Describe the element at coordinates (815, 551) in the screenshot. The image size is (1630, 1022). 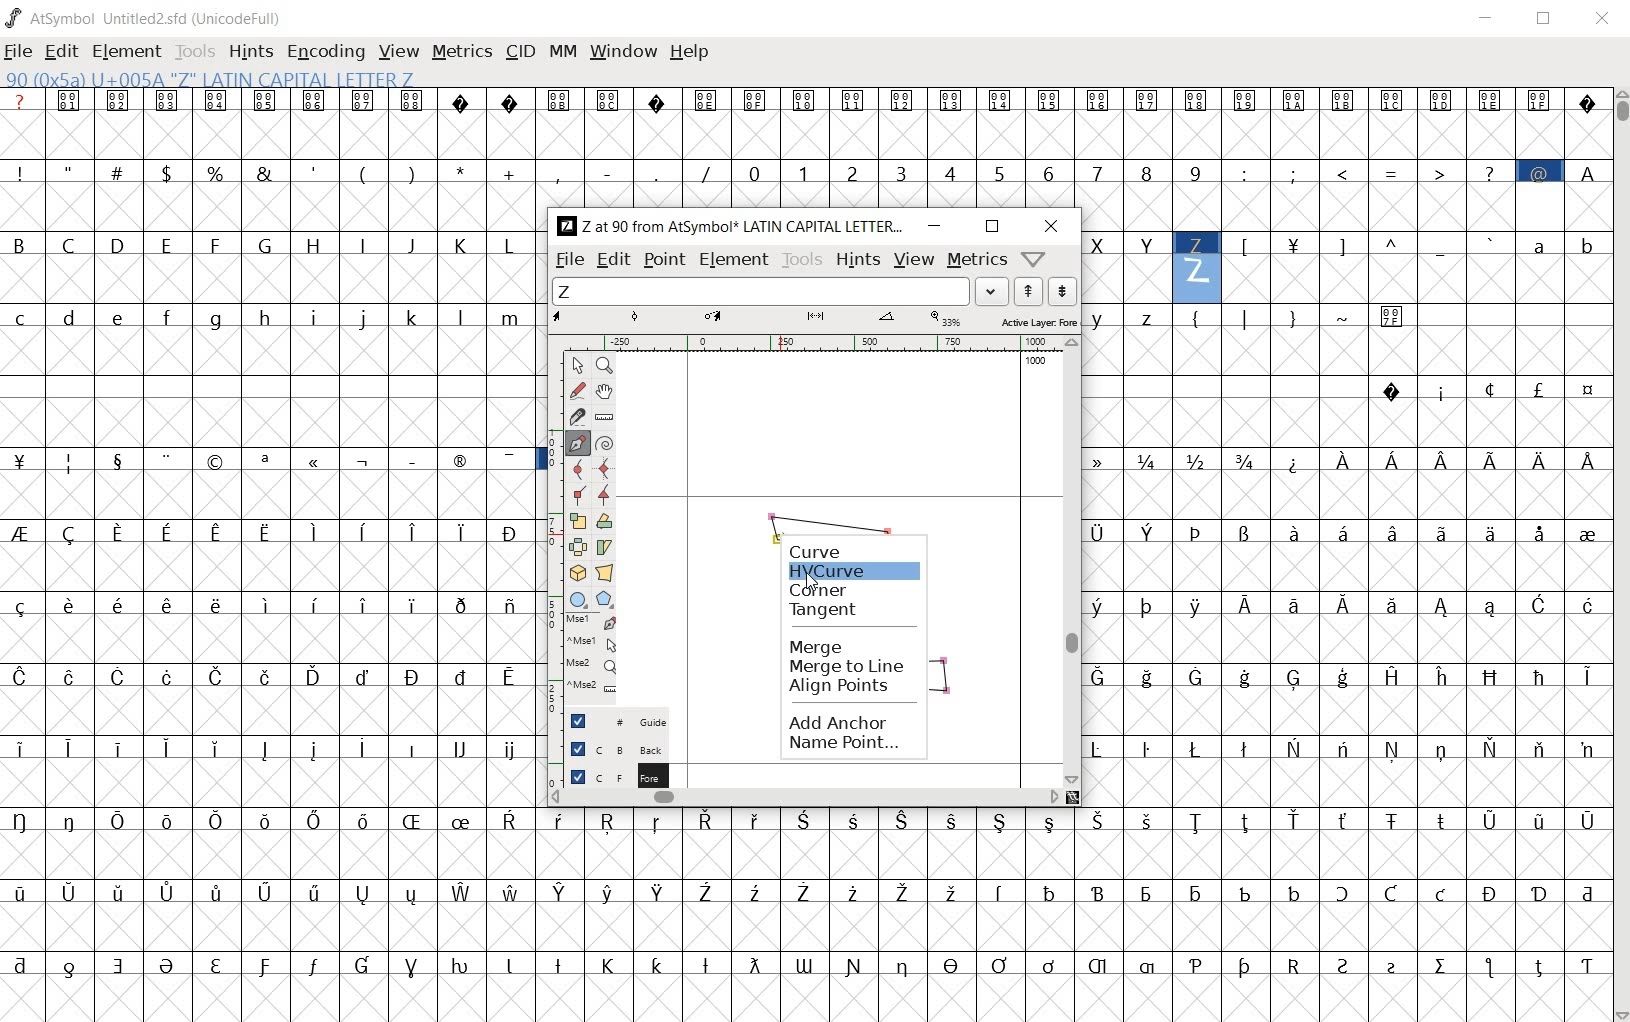
I see `curve` at that location.